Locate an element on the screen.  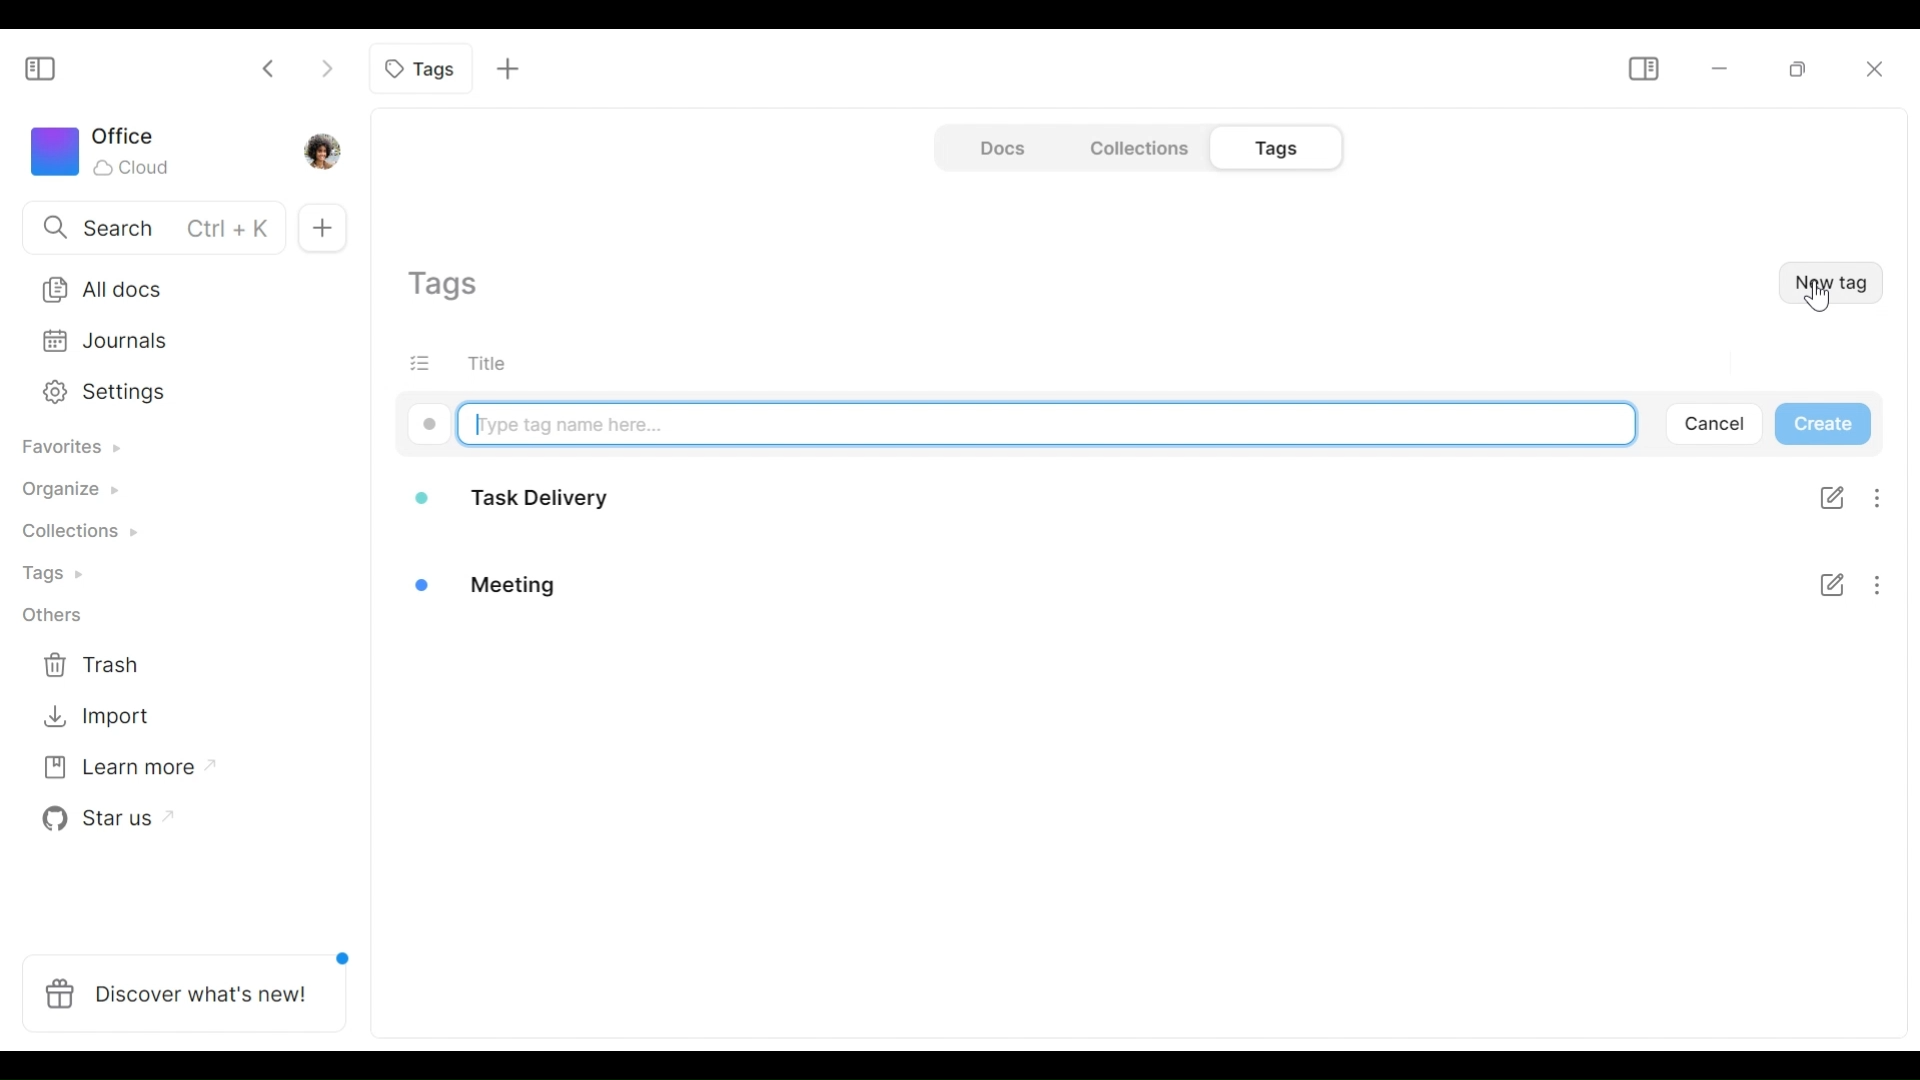
Checklist is located at coordinates (1827, 535).